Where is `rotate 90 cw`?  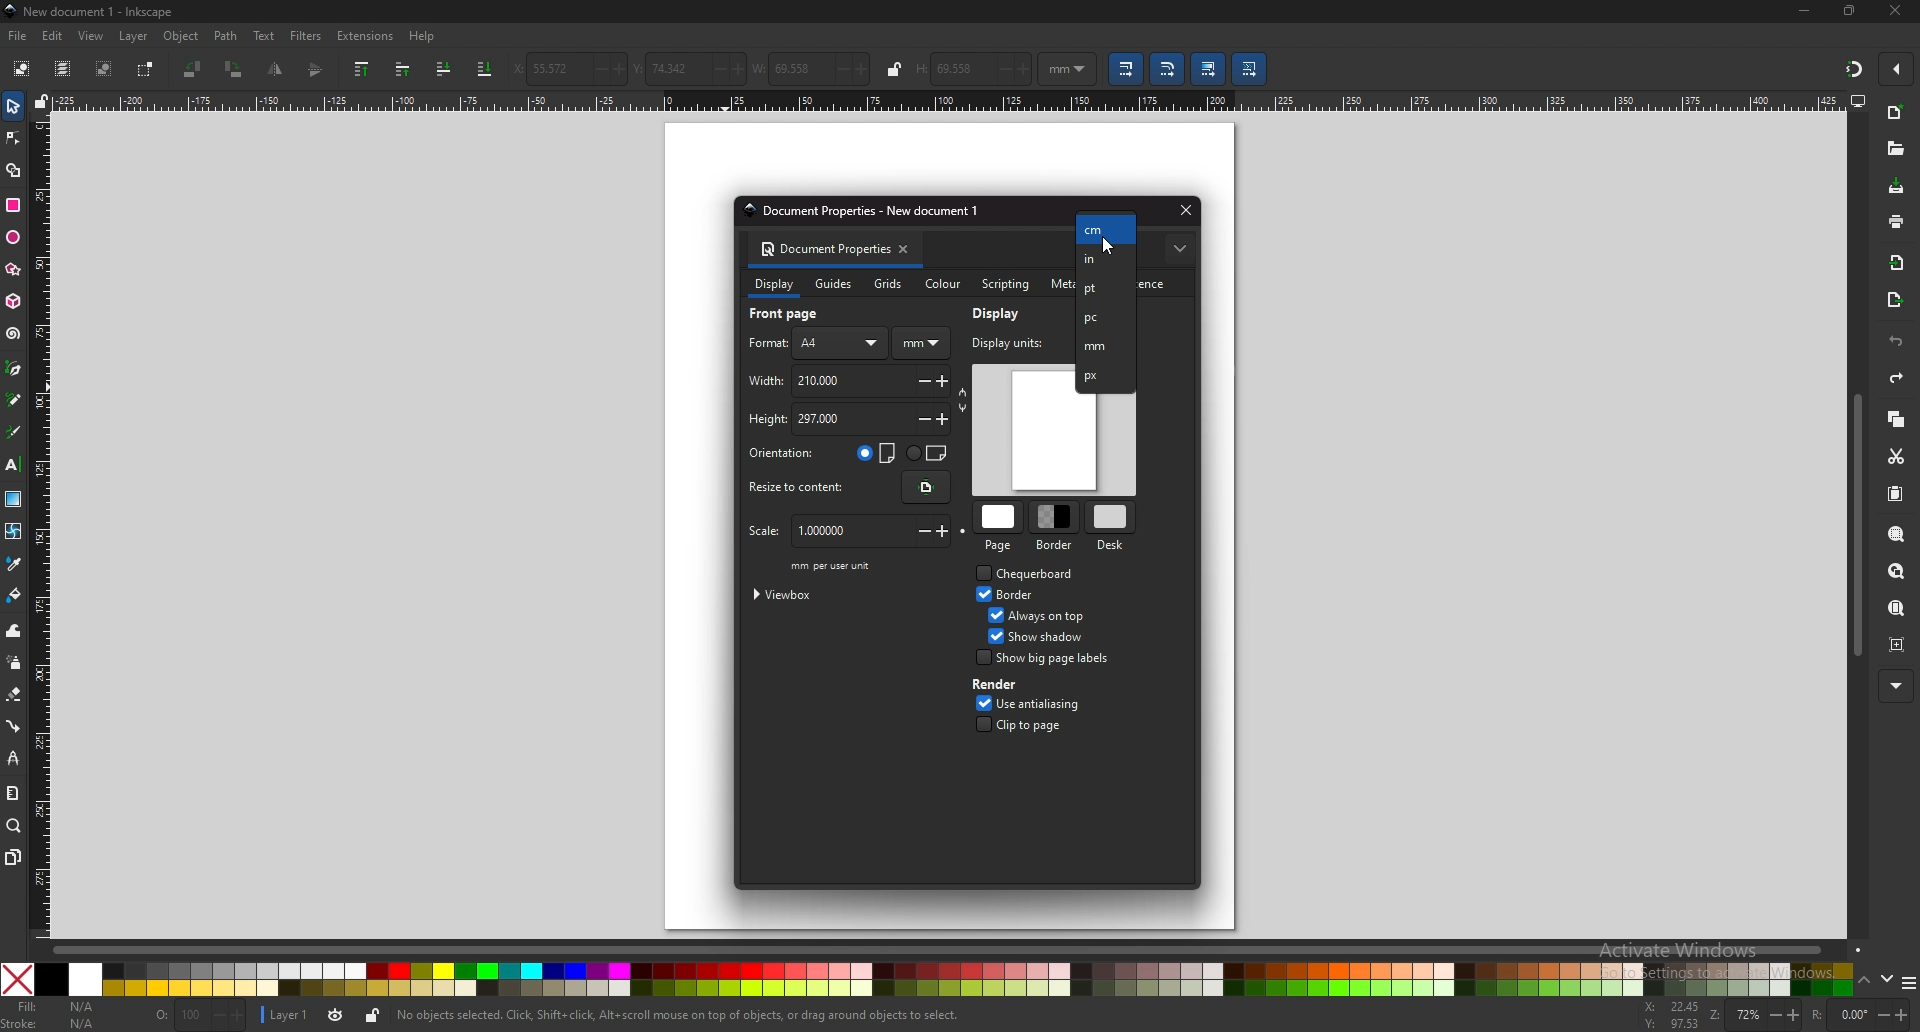
rotate 90 cw is located at coordinates (235, 71).